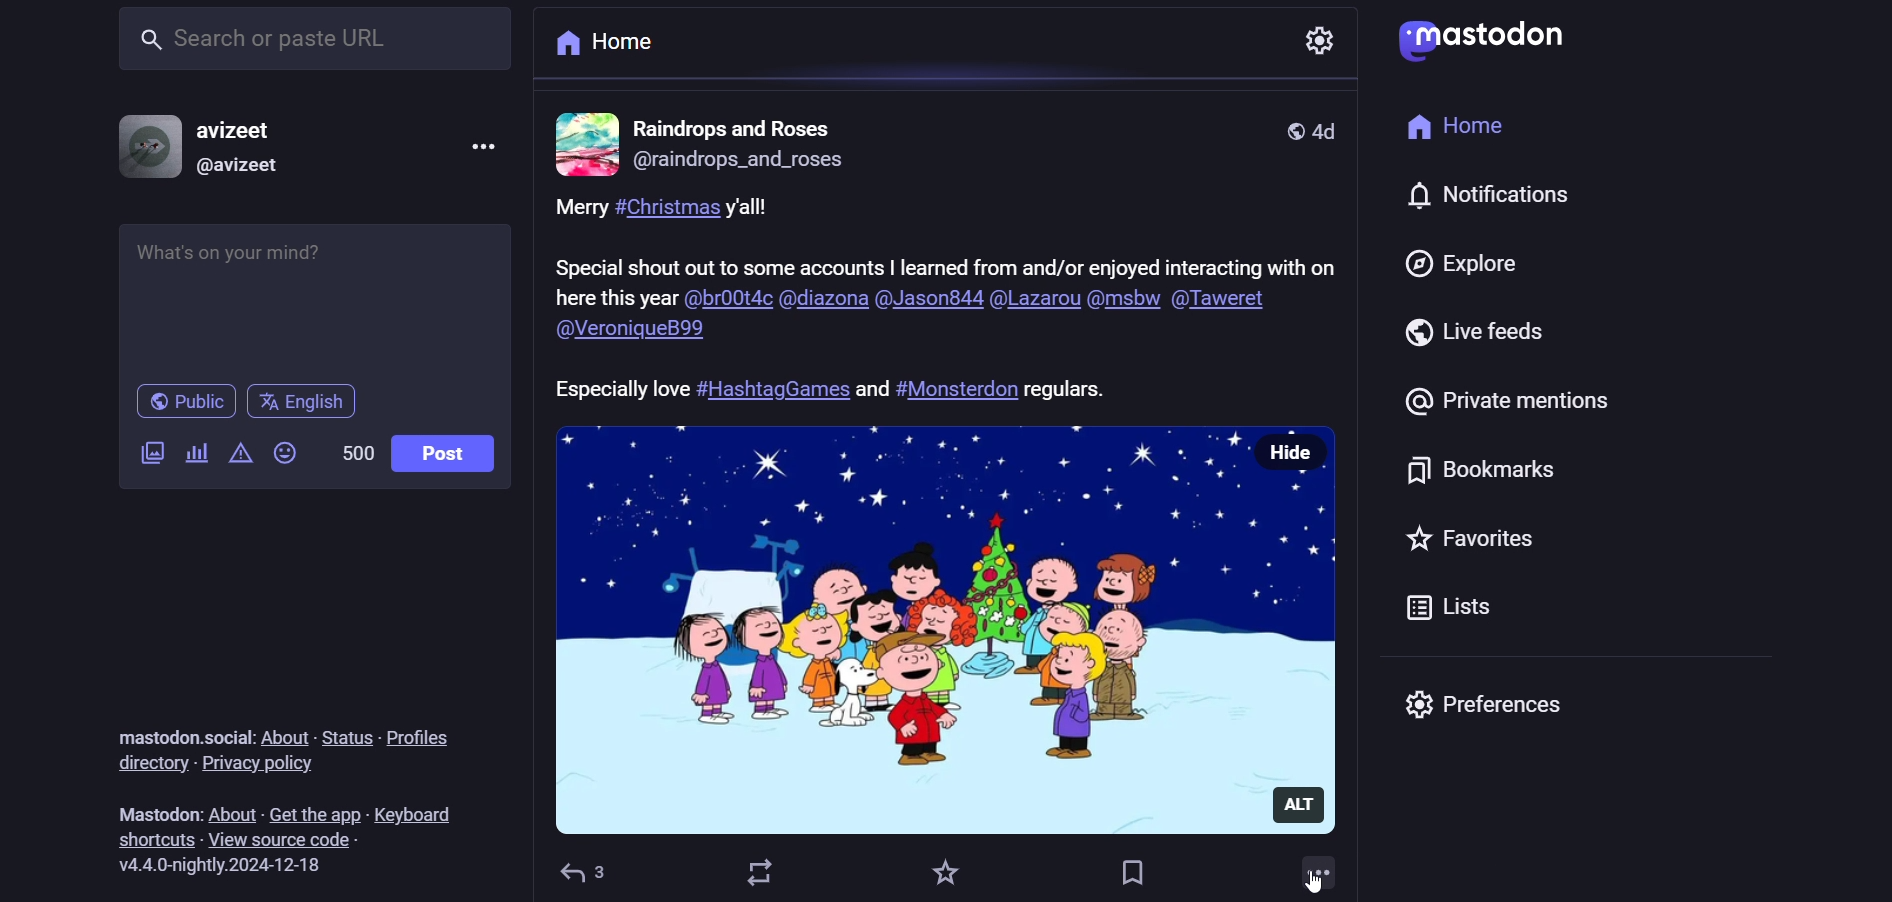 This screenshot has width=1892, height=902. What do you see at coordinates (1477, 472) in the screenshot?
I see `bookmarks` at bounding box center [1477, 472].